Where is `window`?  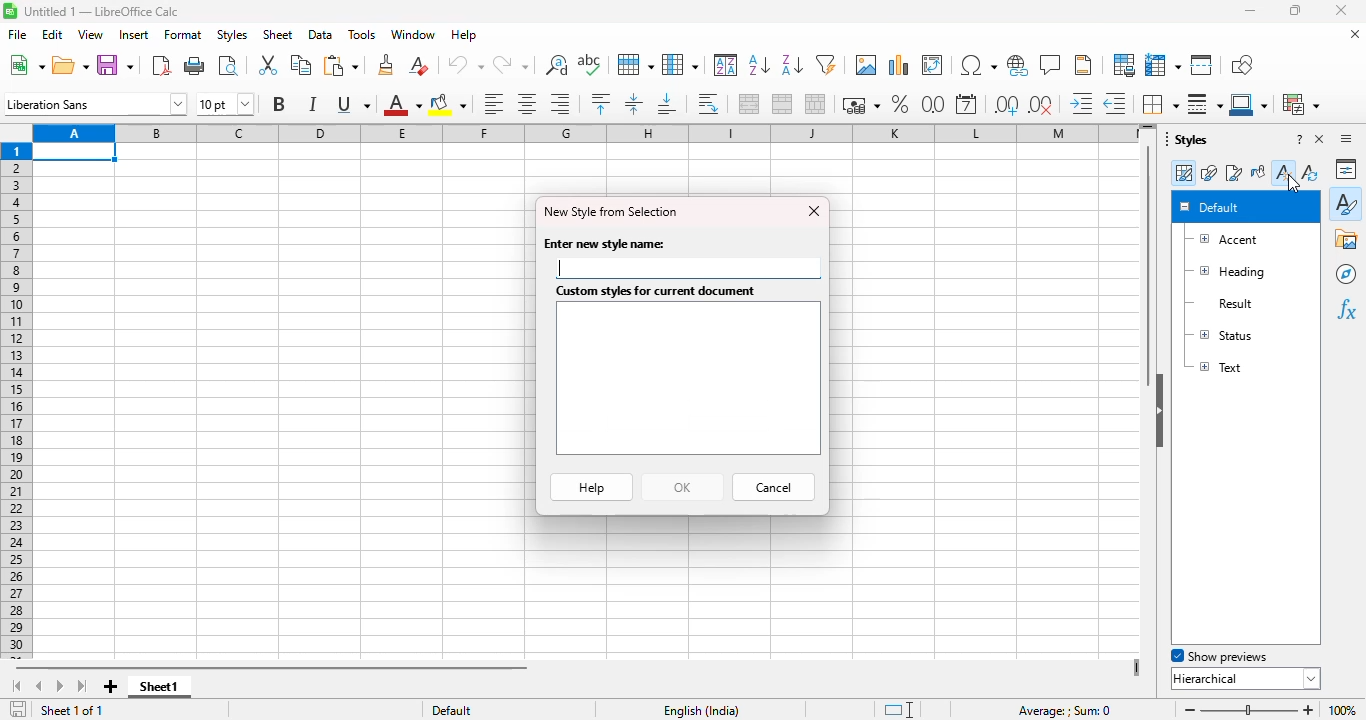
window is located at coordinates (413, 34).